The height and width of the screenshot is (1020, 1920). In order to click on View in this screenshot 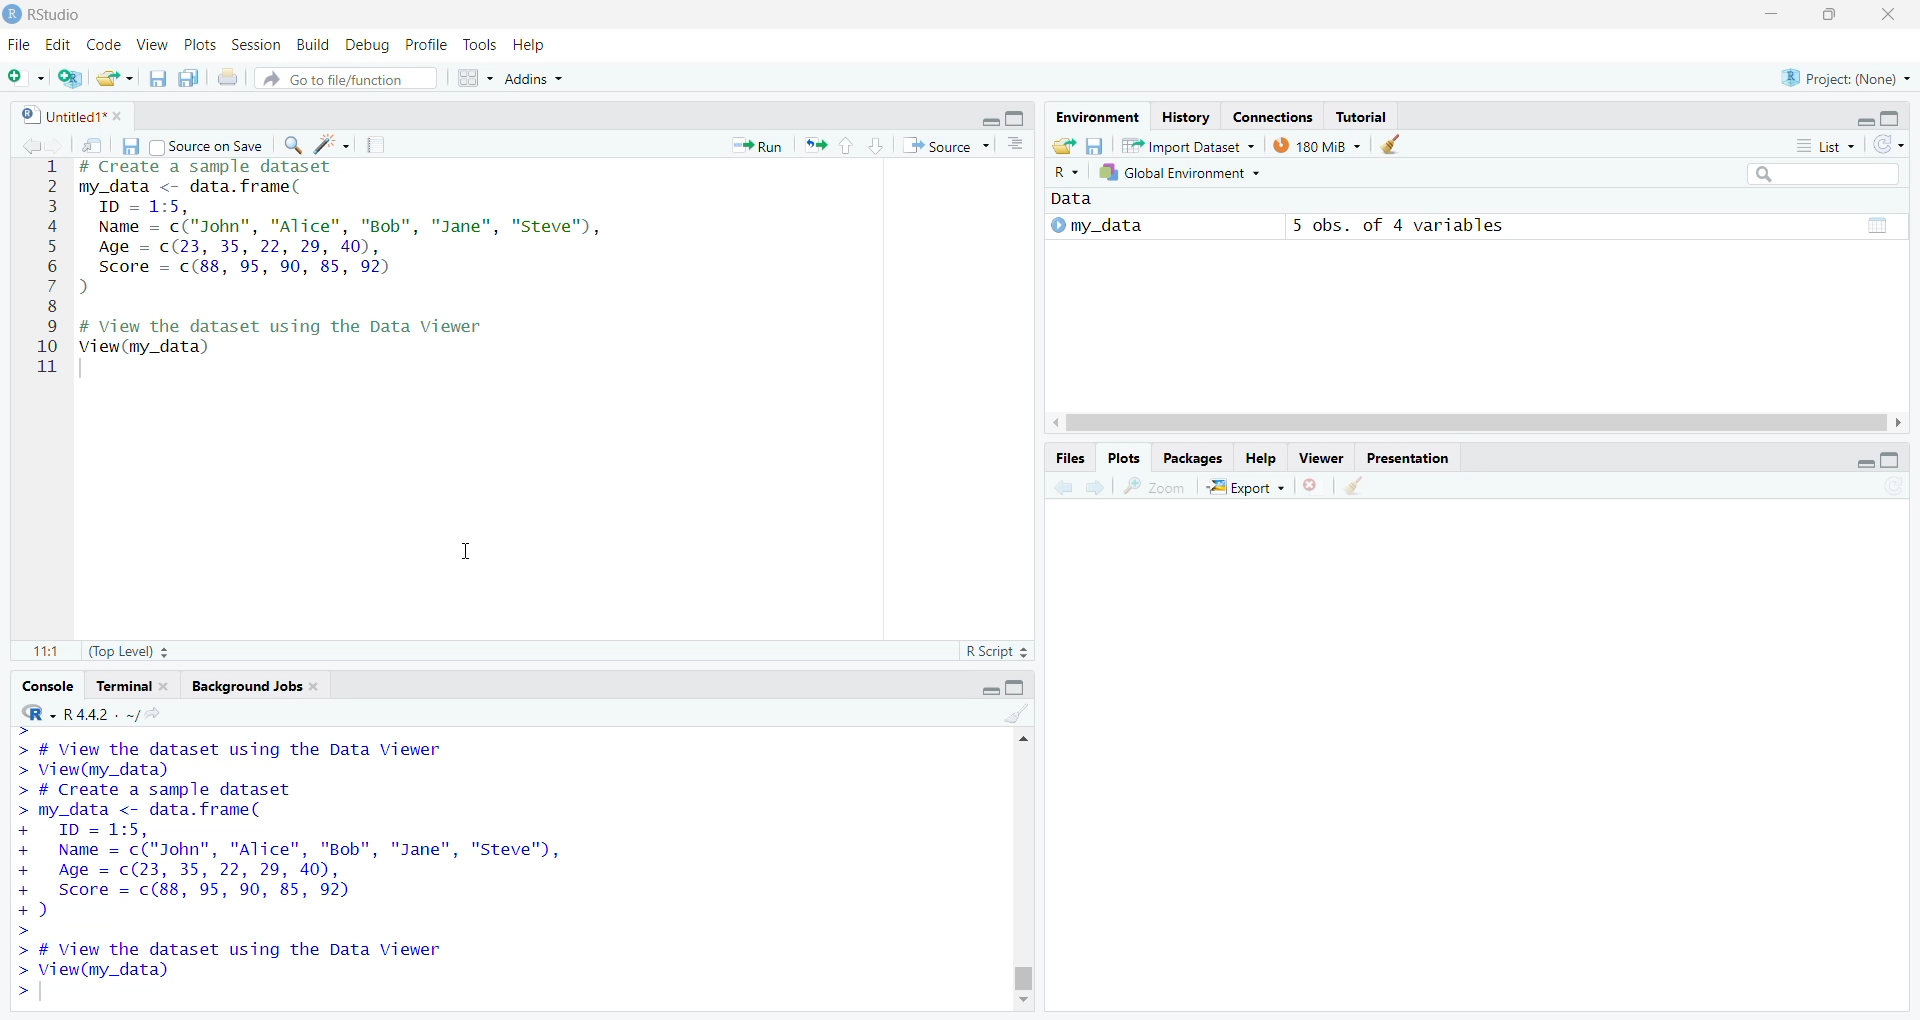, I will do `click(155, 44)`.